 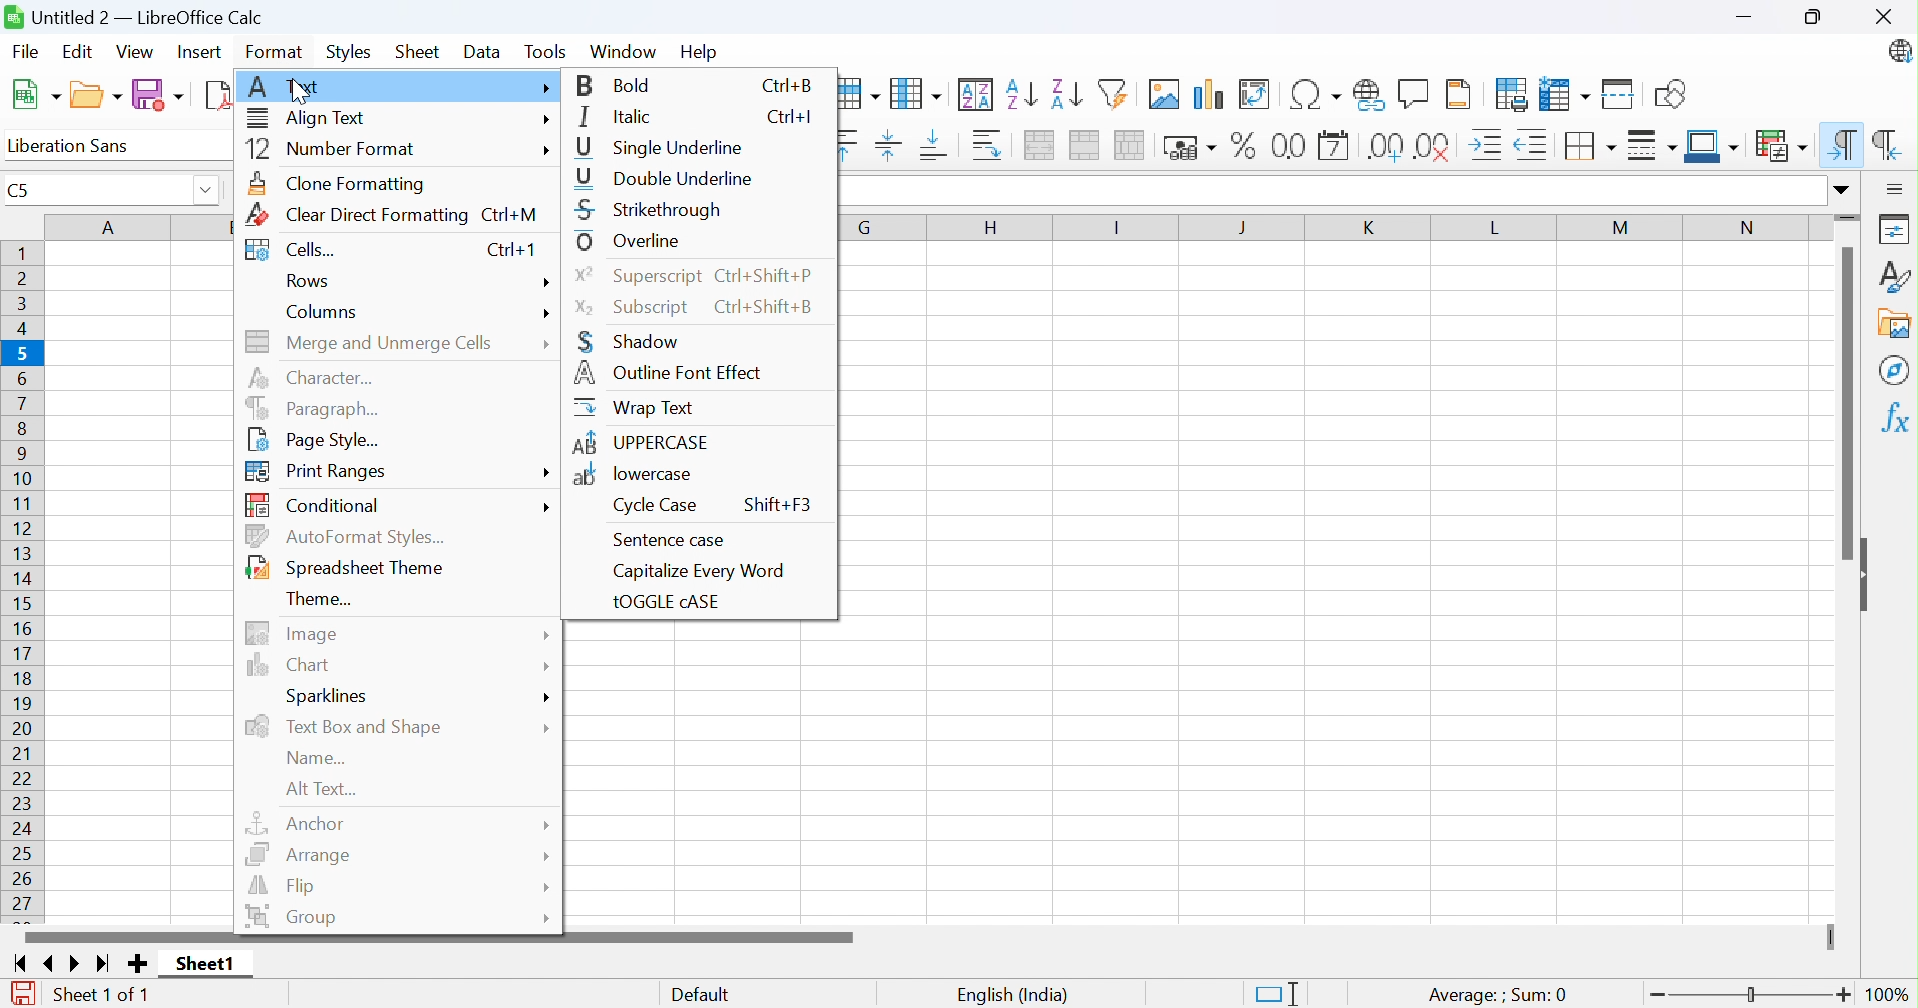 I want to click on Add decimal place, so click(x=1388, y=148).